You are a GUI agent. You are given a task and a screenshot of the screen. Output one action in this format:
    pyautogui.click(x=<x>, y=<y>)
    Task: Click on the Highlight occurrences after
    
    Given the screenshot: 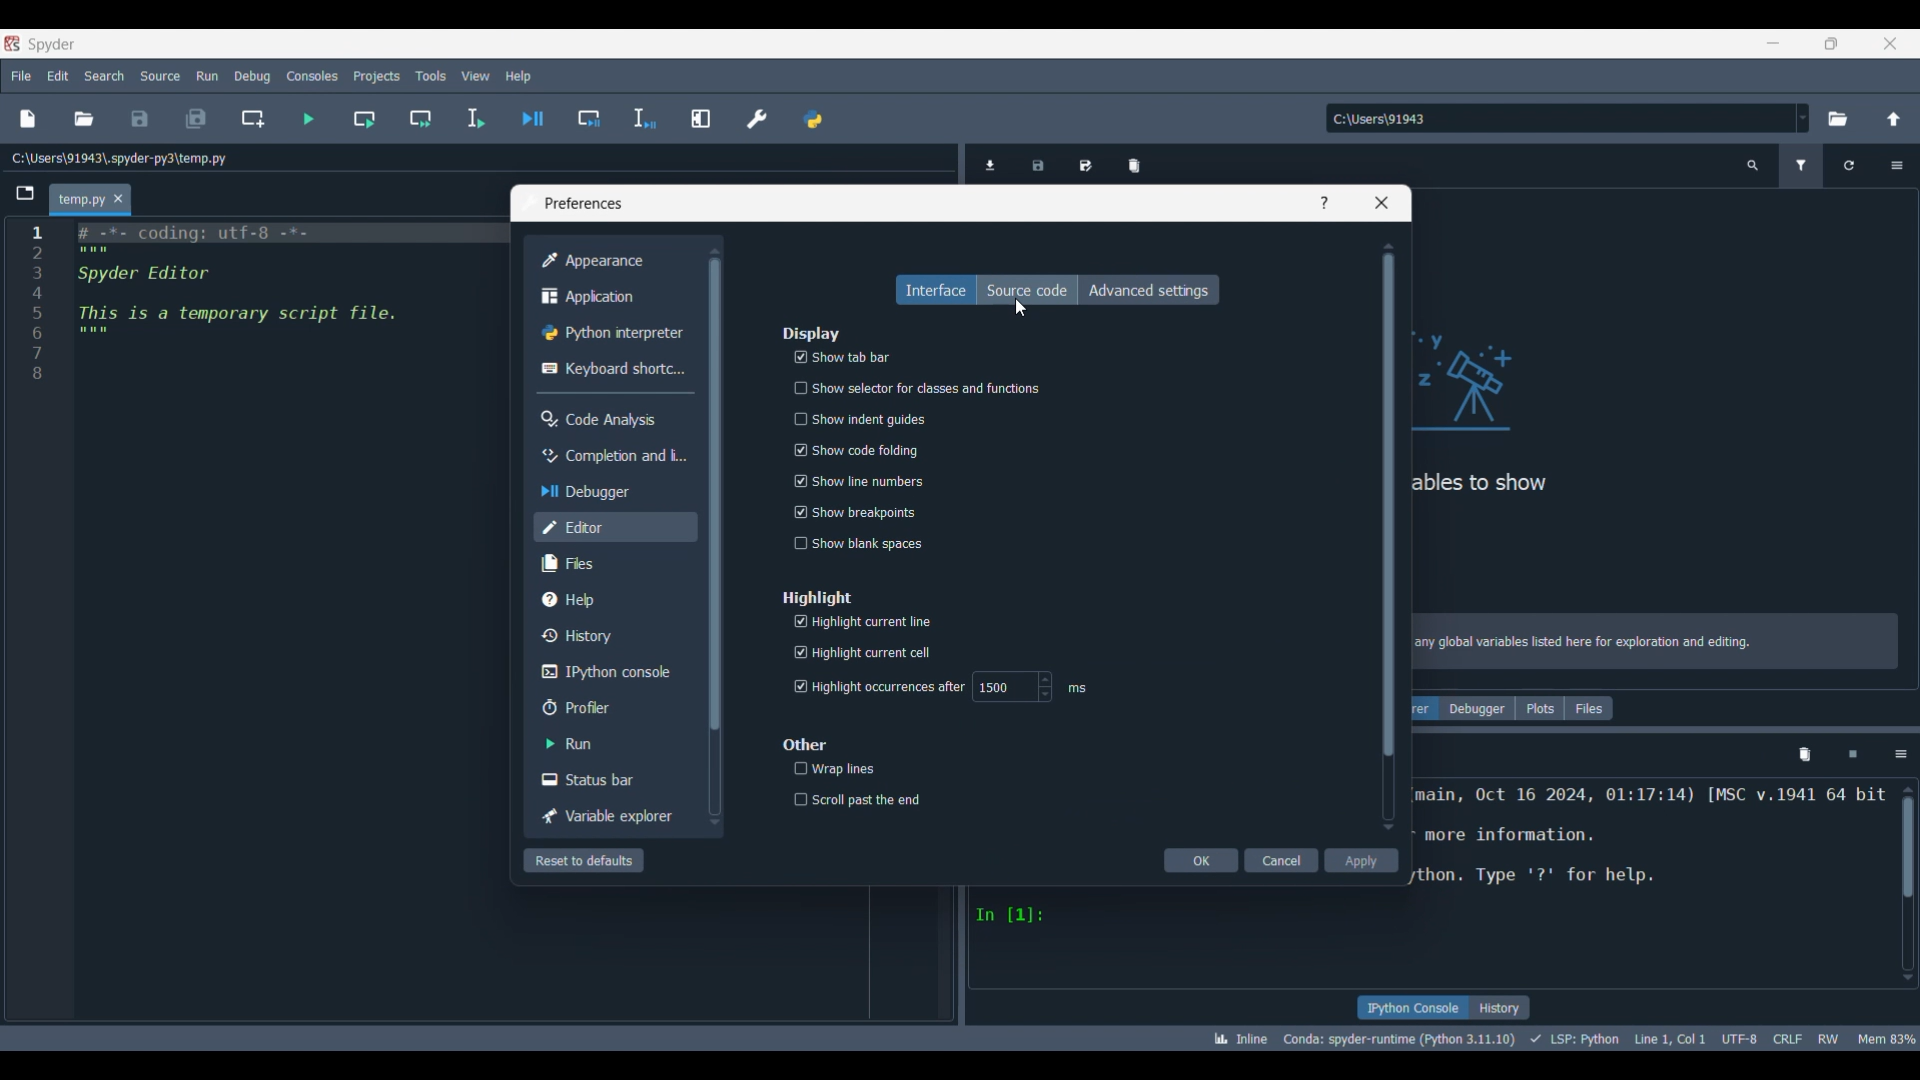 What is the action you would take?
    pyautogui.click(x=880, y=689)
    